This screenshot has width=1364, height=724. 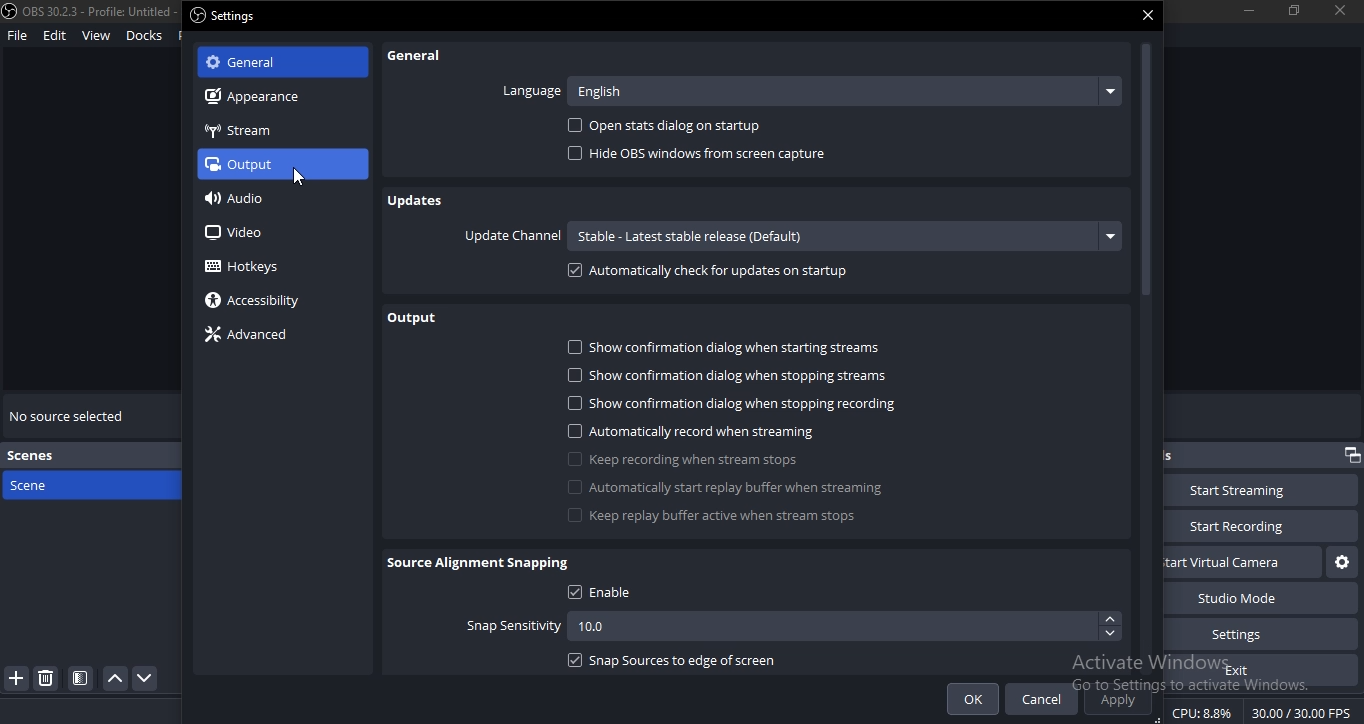 What do you see at coordinates (422, 200) in the screenshot?
I see `updates` at bounding box center [422, 200].